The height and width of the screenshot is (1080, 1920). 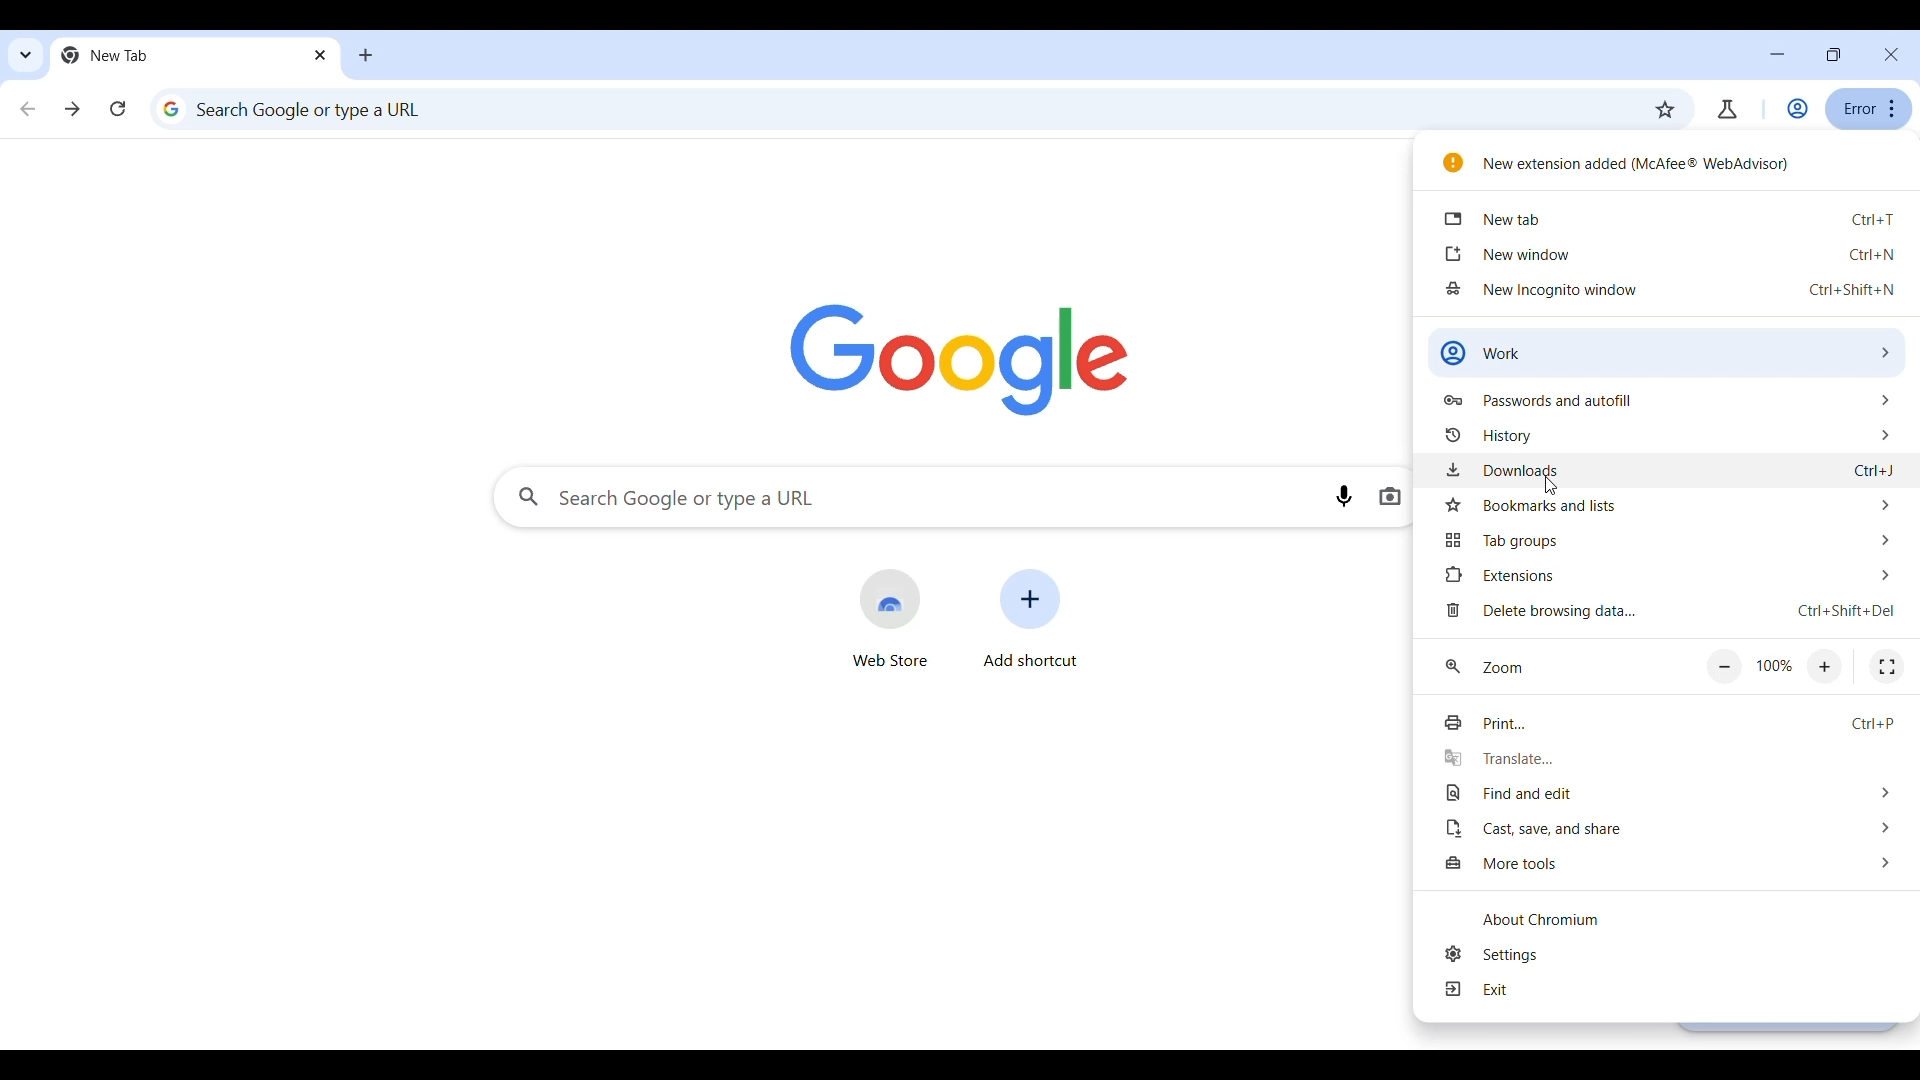 I want to click on Account, so click(x=1796, y=109).